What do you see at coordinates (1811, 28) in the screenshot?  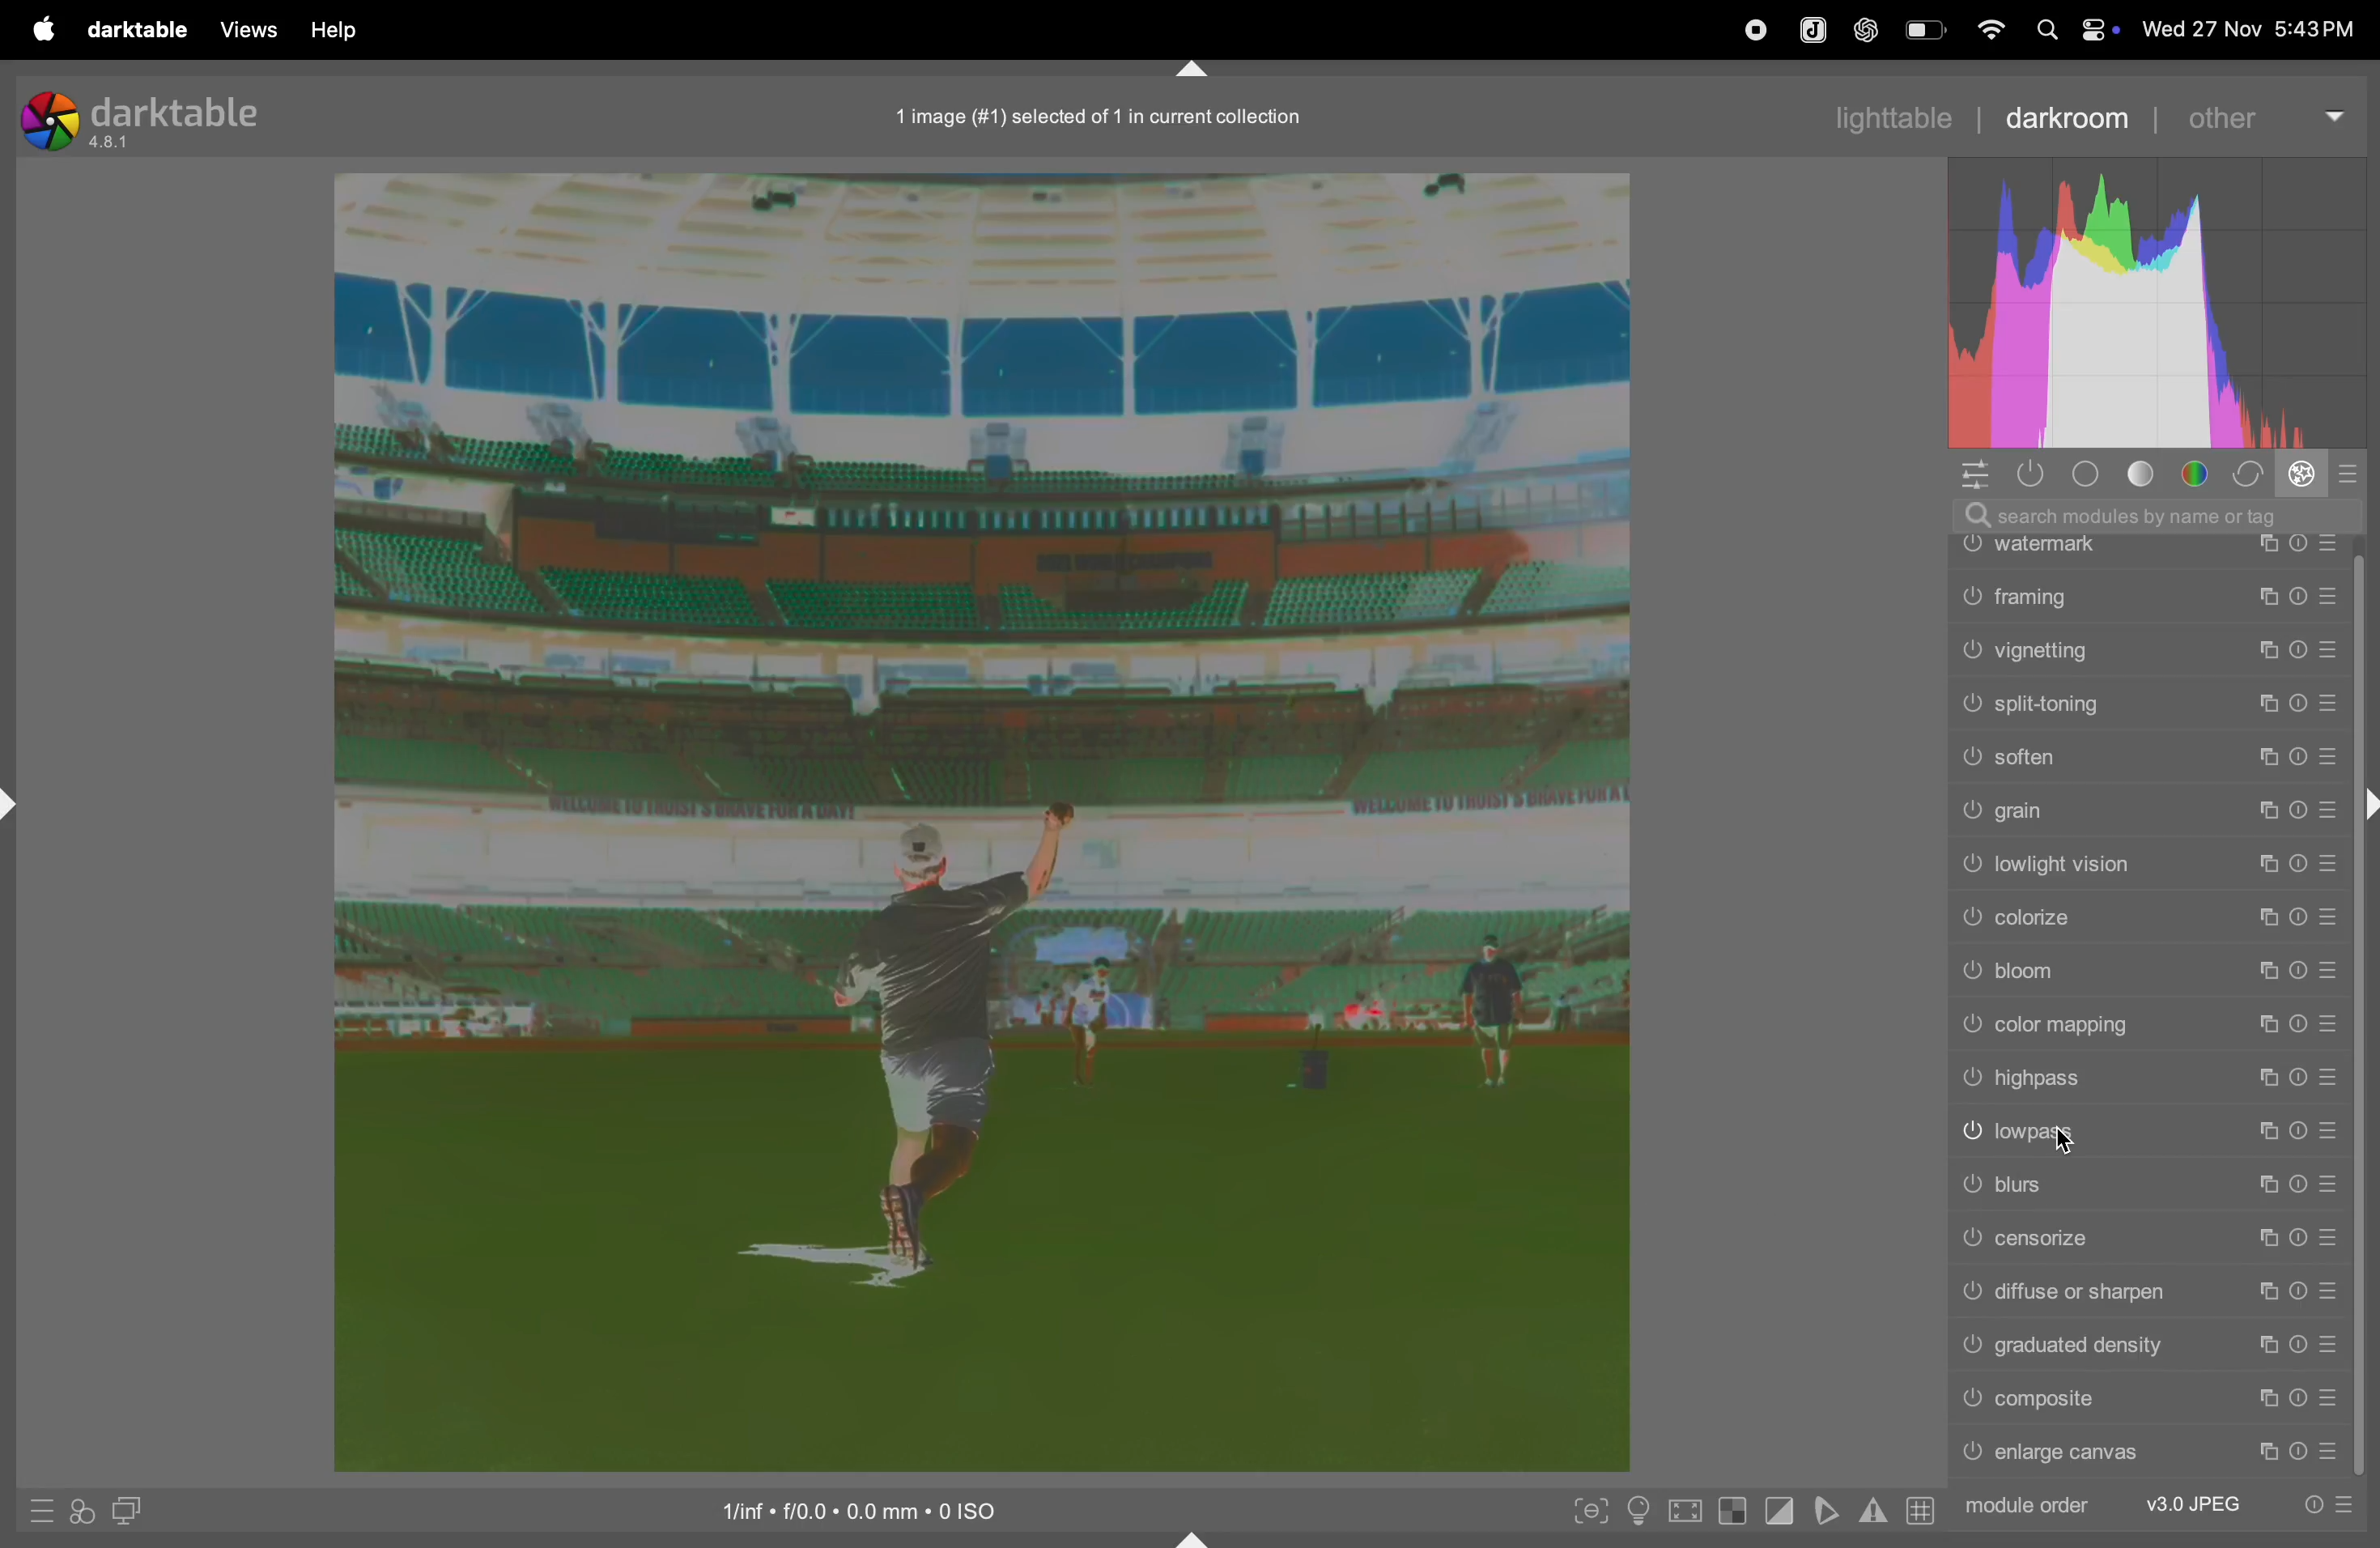 I see `joplin` at bounding box center [1811, 28].